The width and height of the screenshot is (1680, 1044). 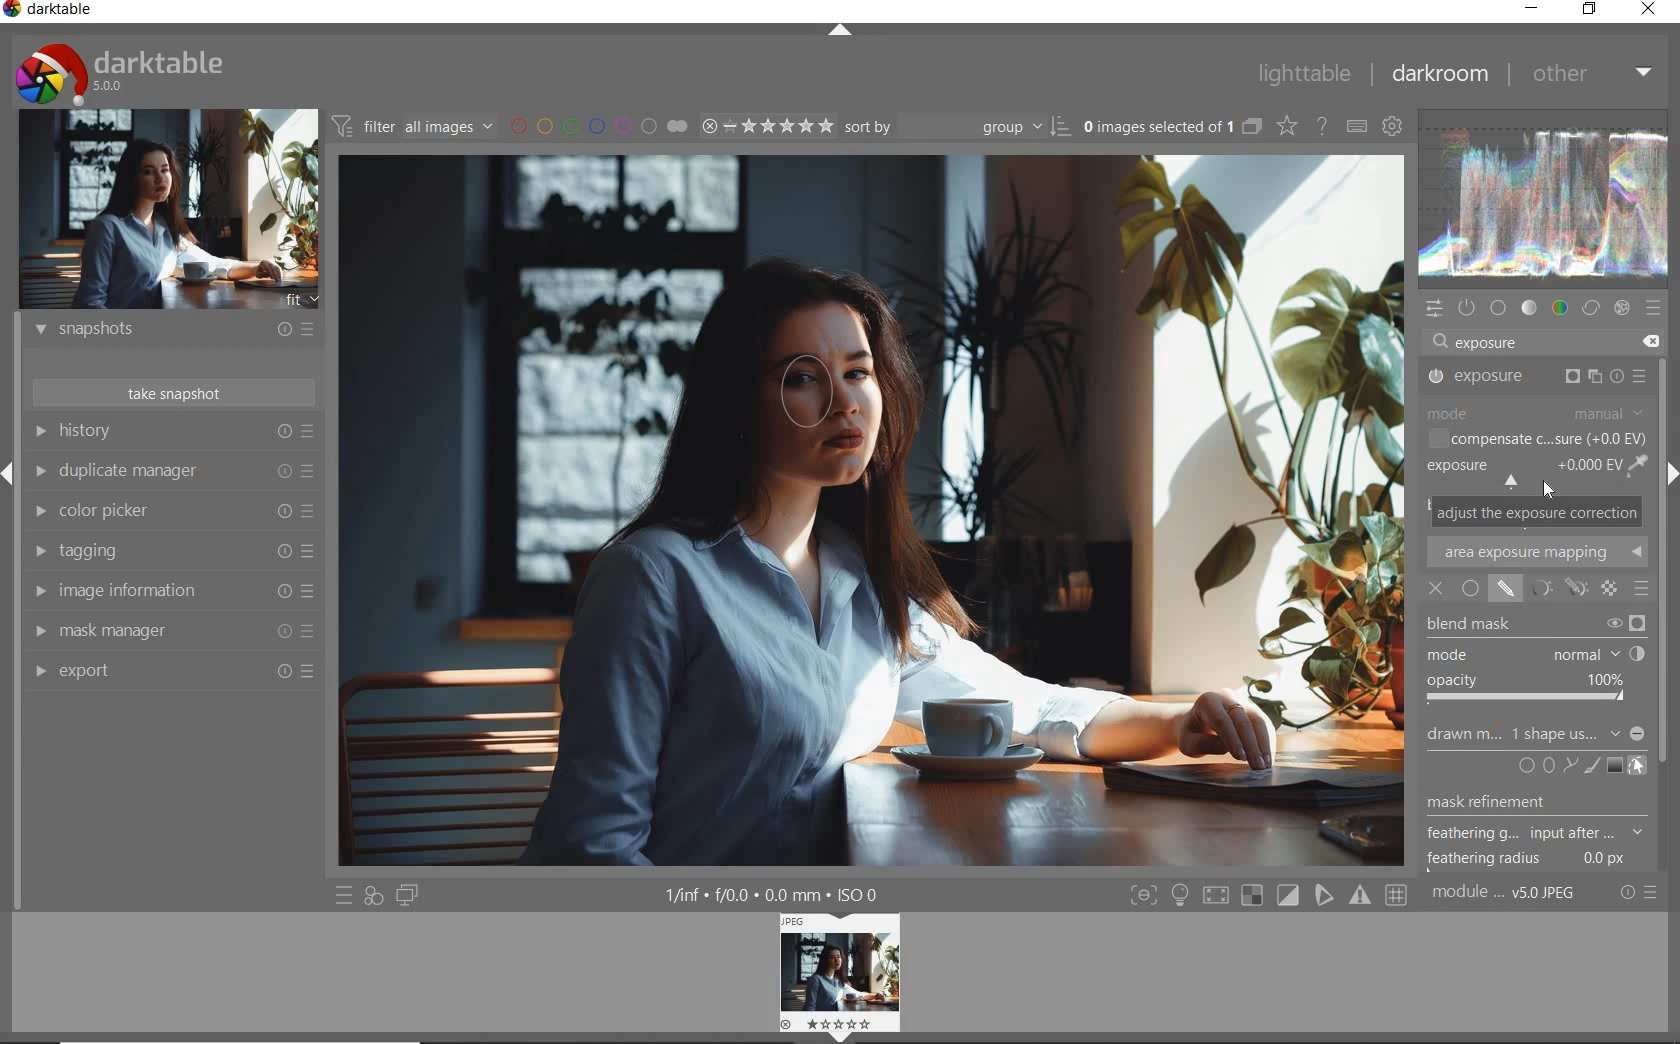 What do you see at coordinates (1269, 895) in the screenshot?
I see `toggle modes` at bounding box center [1269, 895].